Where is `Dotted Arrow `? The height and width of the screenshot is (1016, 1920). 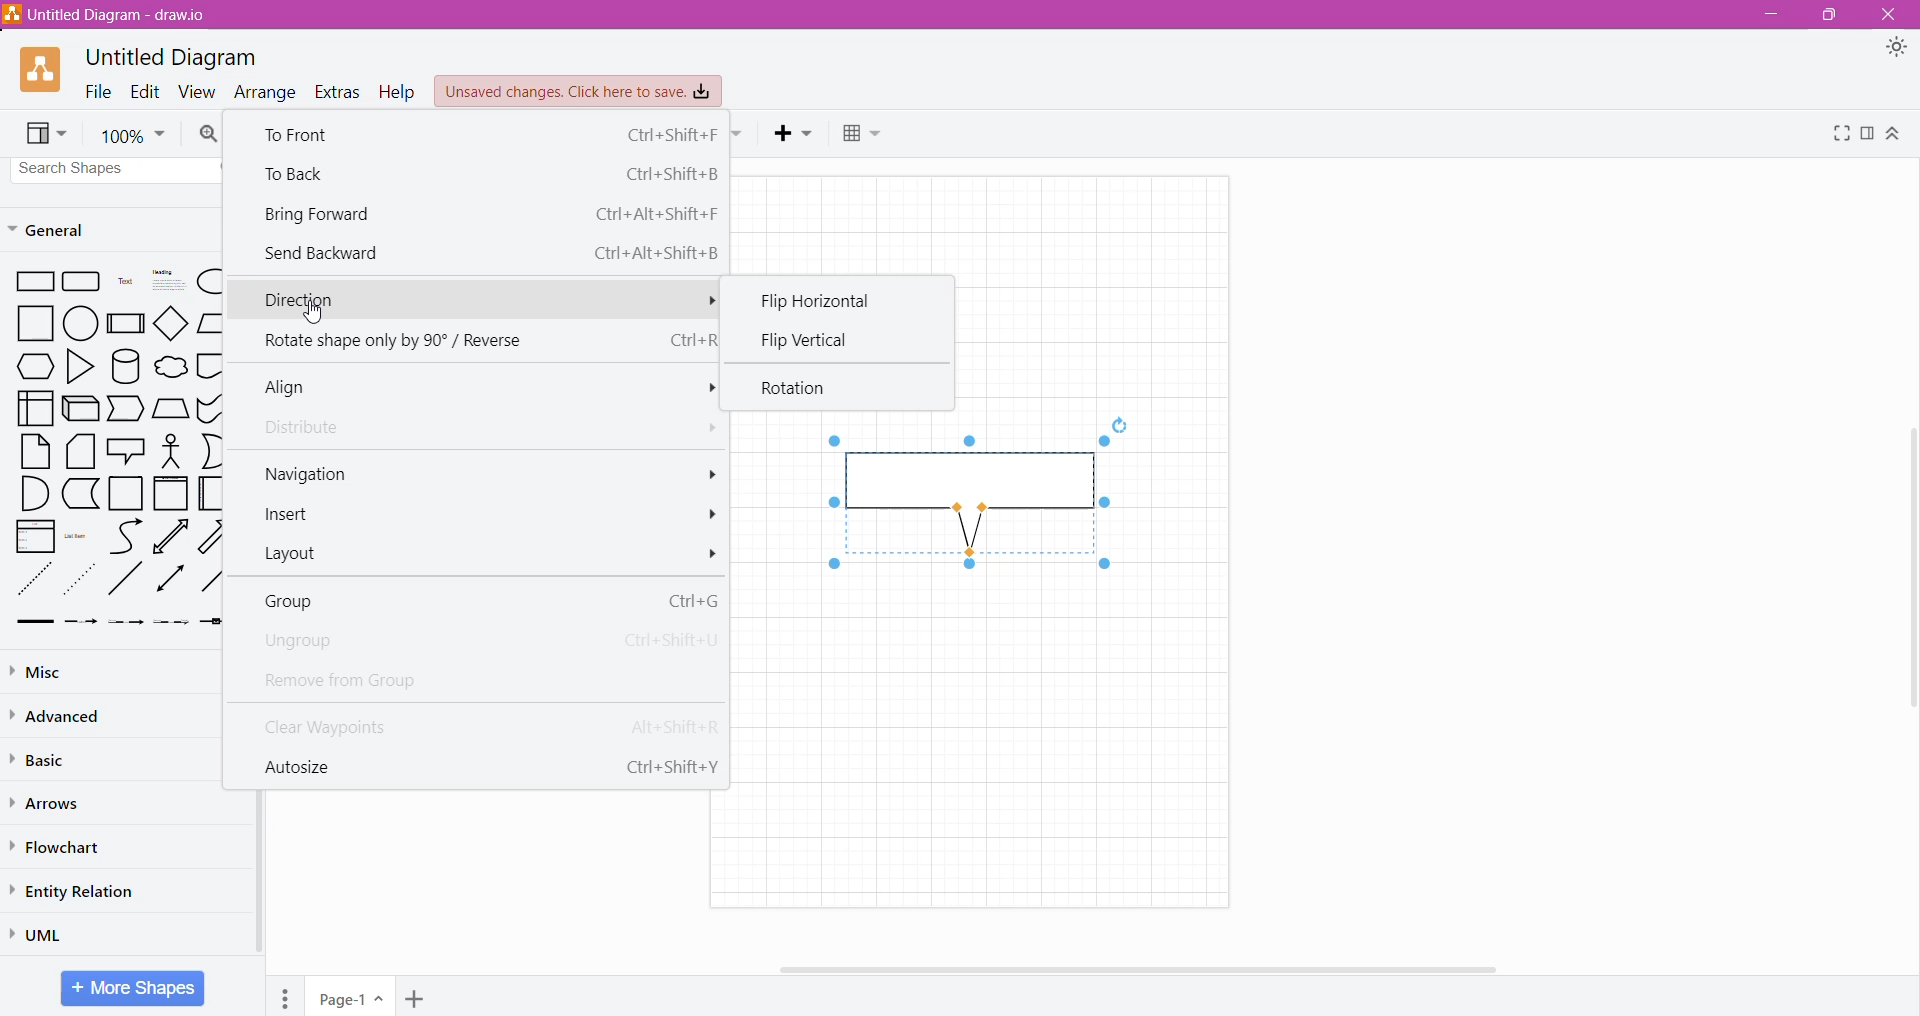
Dotted Arrow  is located at coordinates (172, 625).